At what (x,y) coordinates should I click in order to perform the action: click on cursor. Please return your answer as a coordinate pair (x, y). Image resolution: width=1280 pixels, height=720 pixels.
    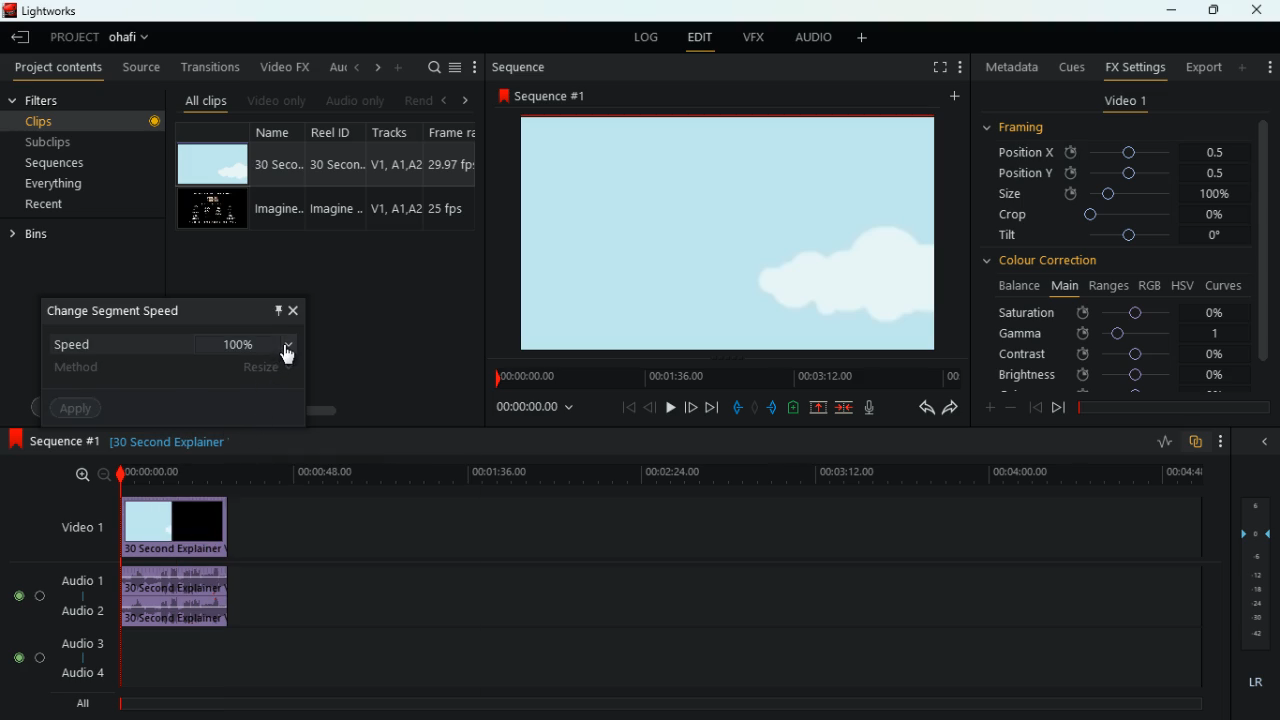
    Looking at the image, I should click on (288, 354).